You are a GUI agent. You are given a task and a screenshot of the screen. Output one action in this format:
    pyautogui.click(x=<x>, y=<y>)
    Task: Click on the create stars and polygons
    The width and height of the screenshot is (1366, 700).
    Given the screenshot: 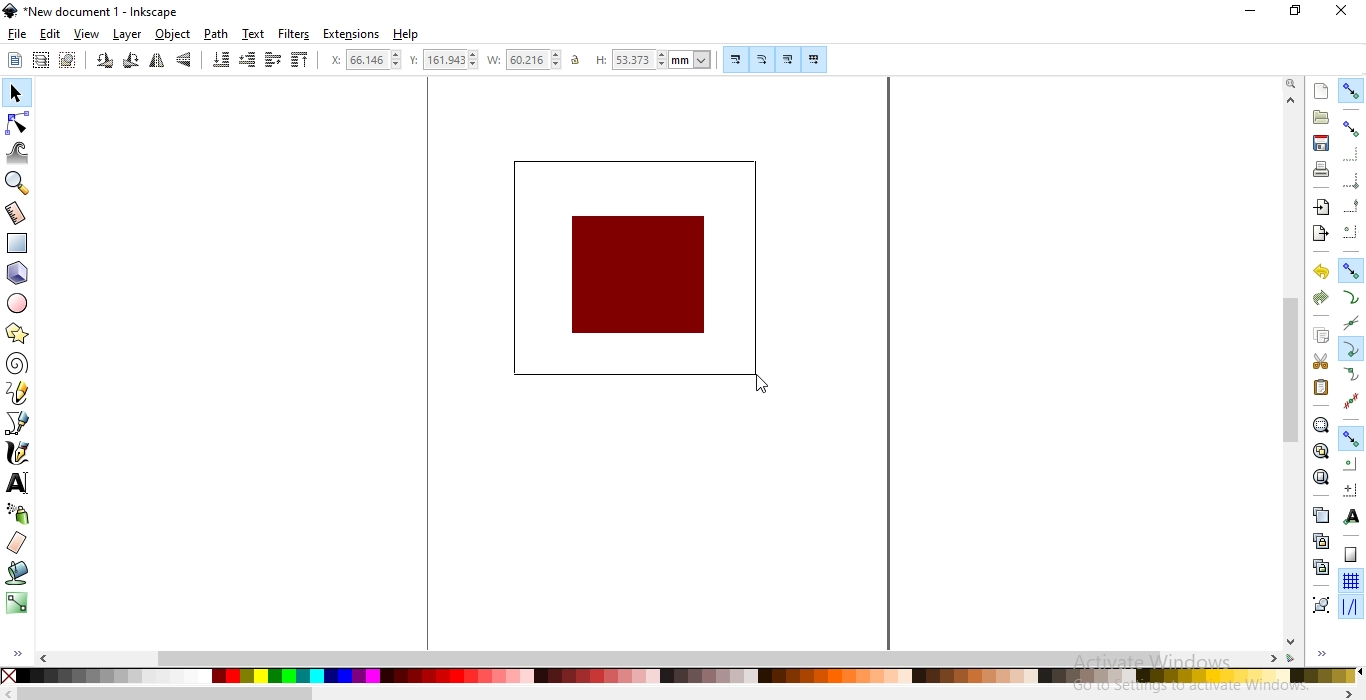 What is the action you would take?
    pyautogui.click(x=16, y=335)
    